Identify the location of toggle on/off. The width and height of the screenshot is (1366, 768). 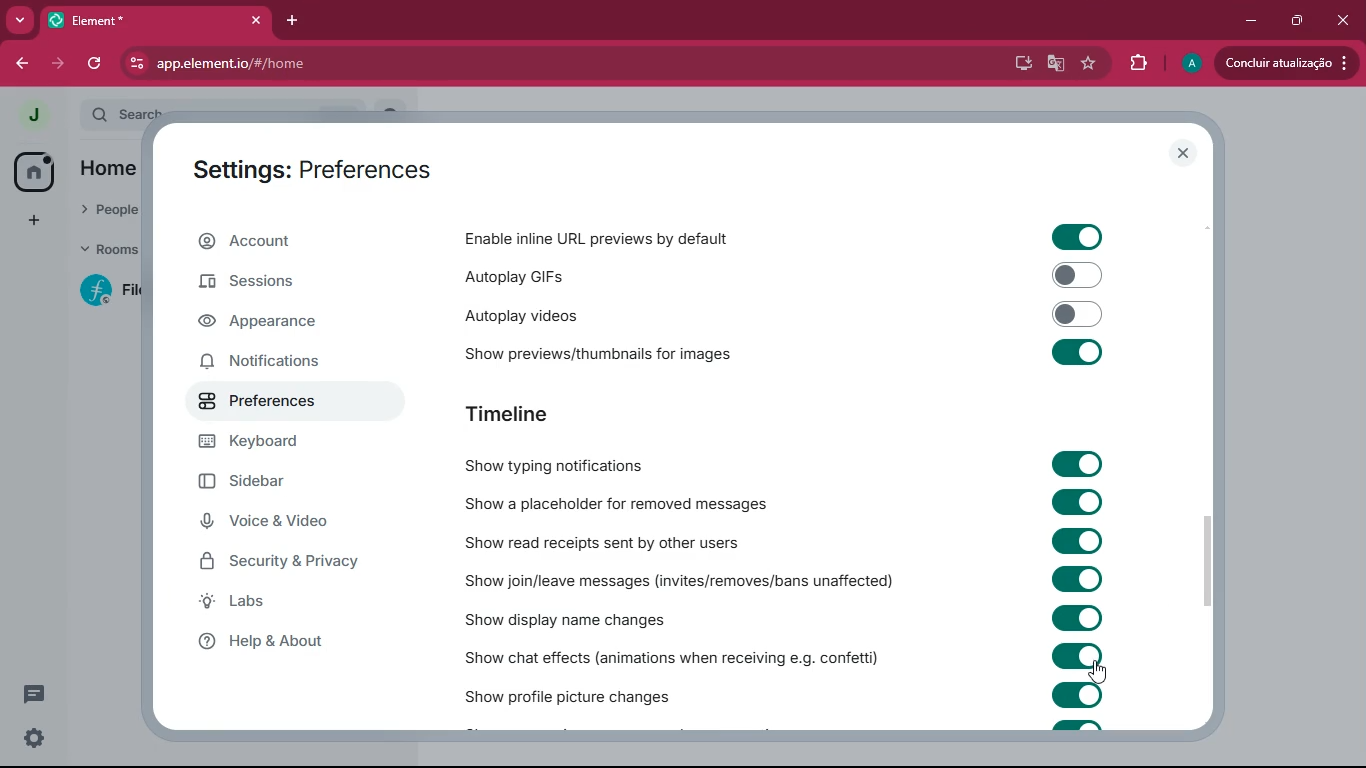
(1077, 238).